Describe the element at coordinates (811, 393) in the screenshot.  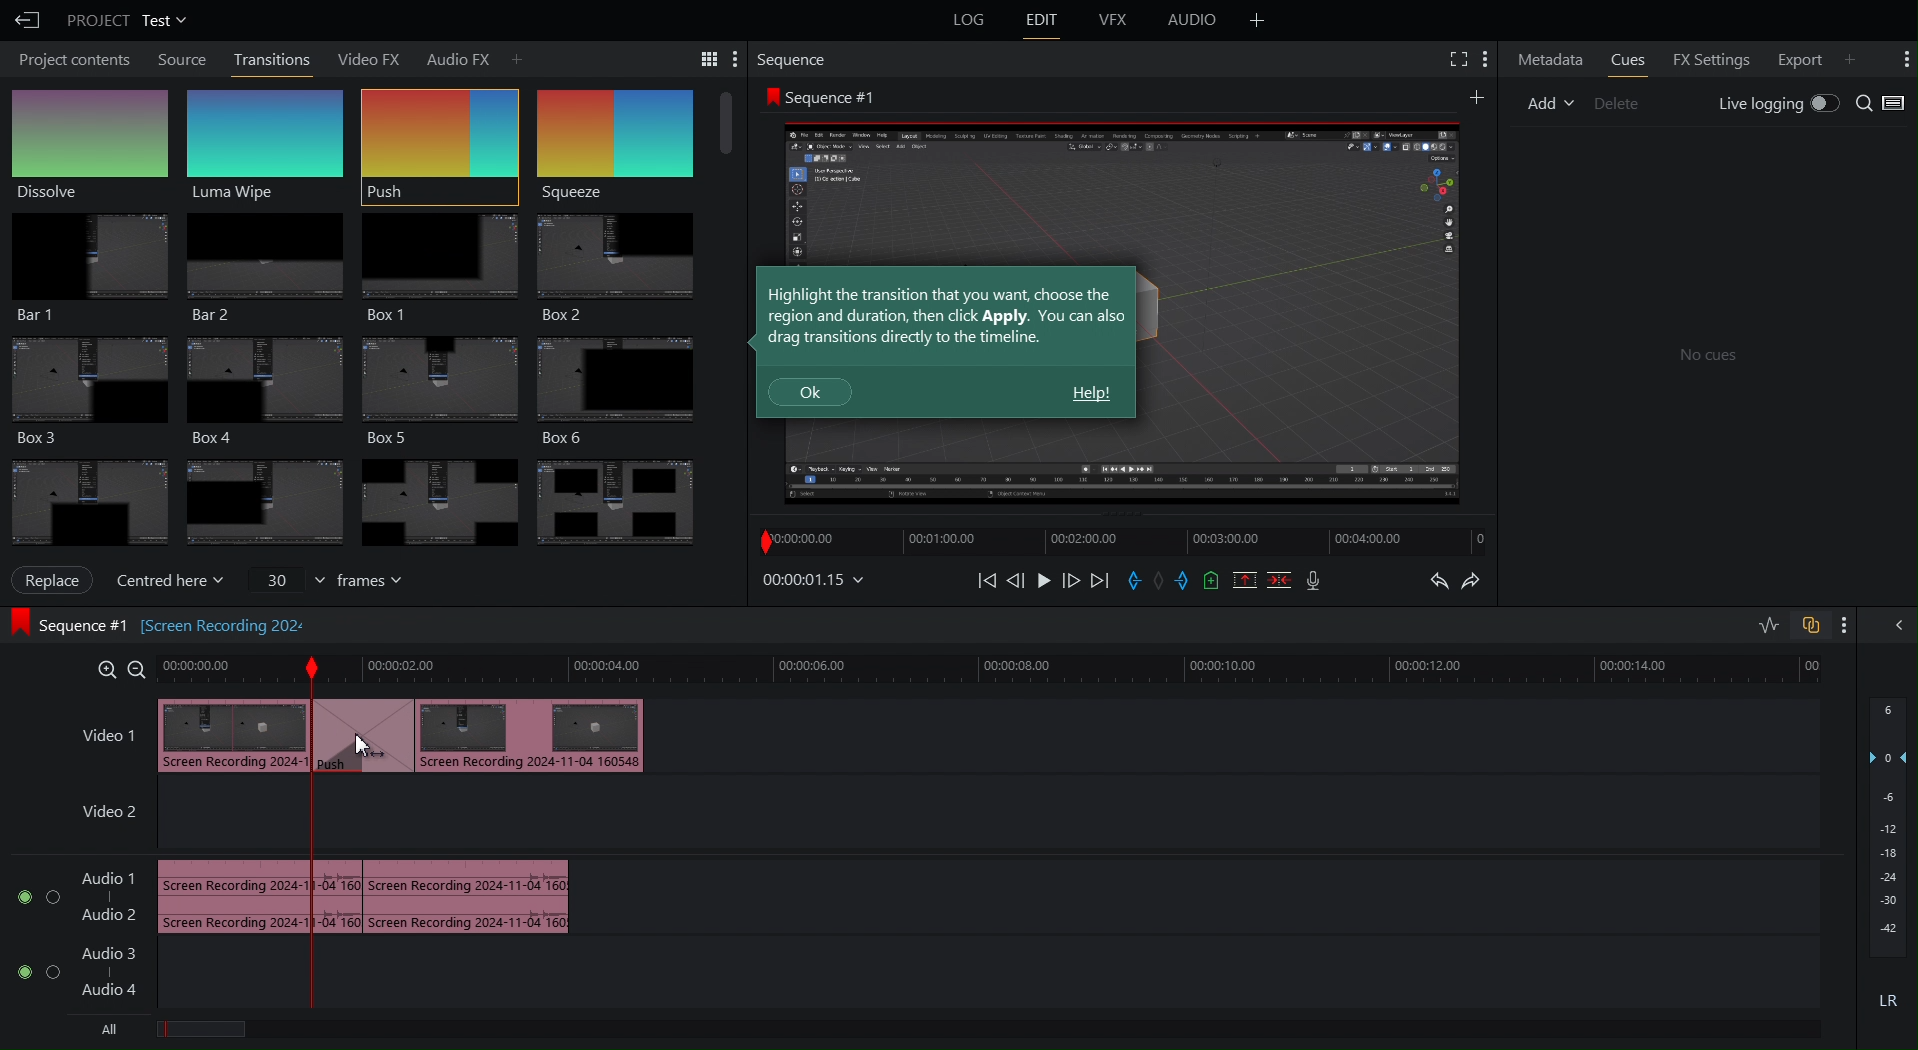
I see `Ok` at that location.